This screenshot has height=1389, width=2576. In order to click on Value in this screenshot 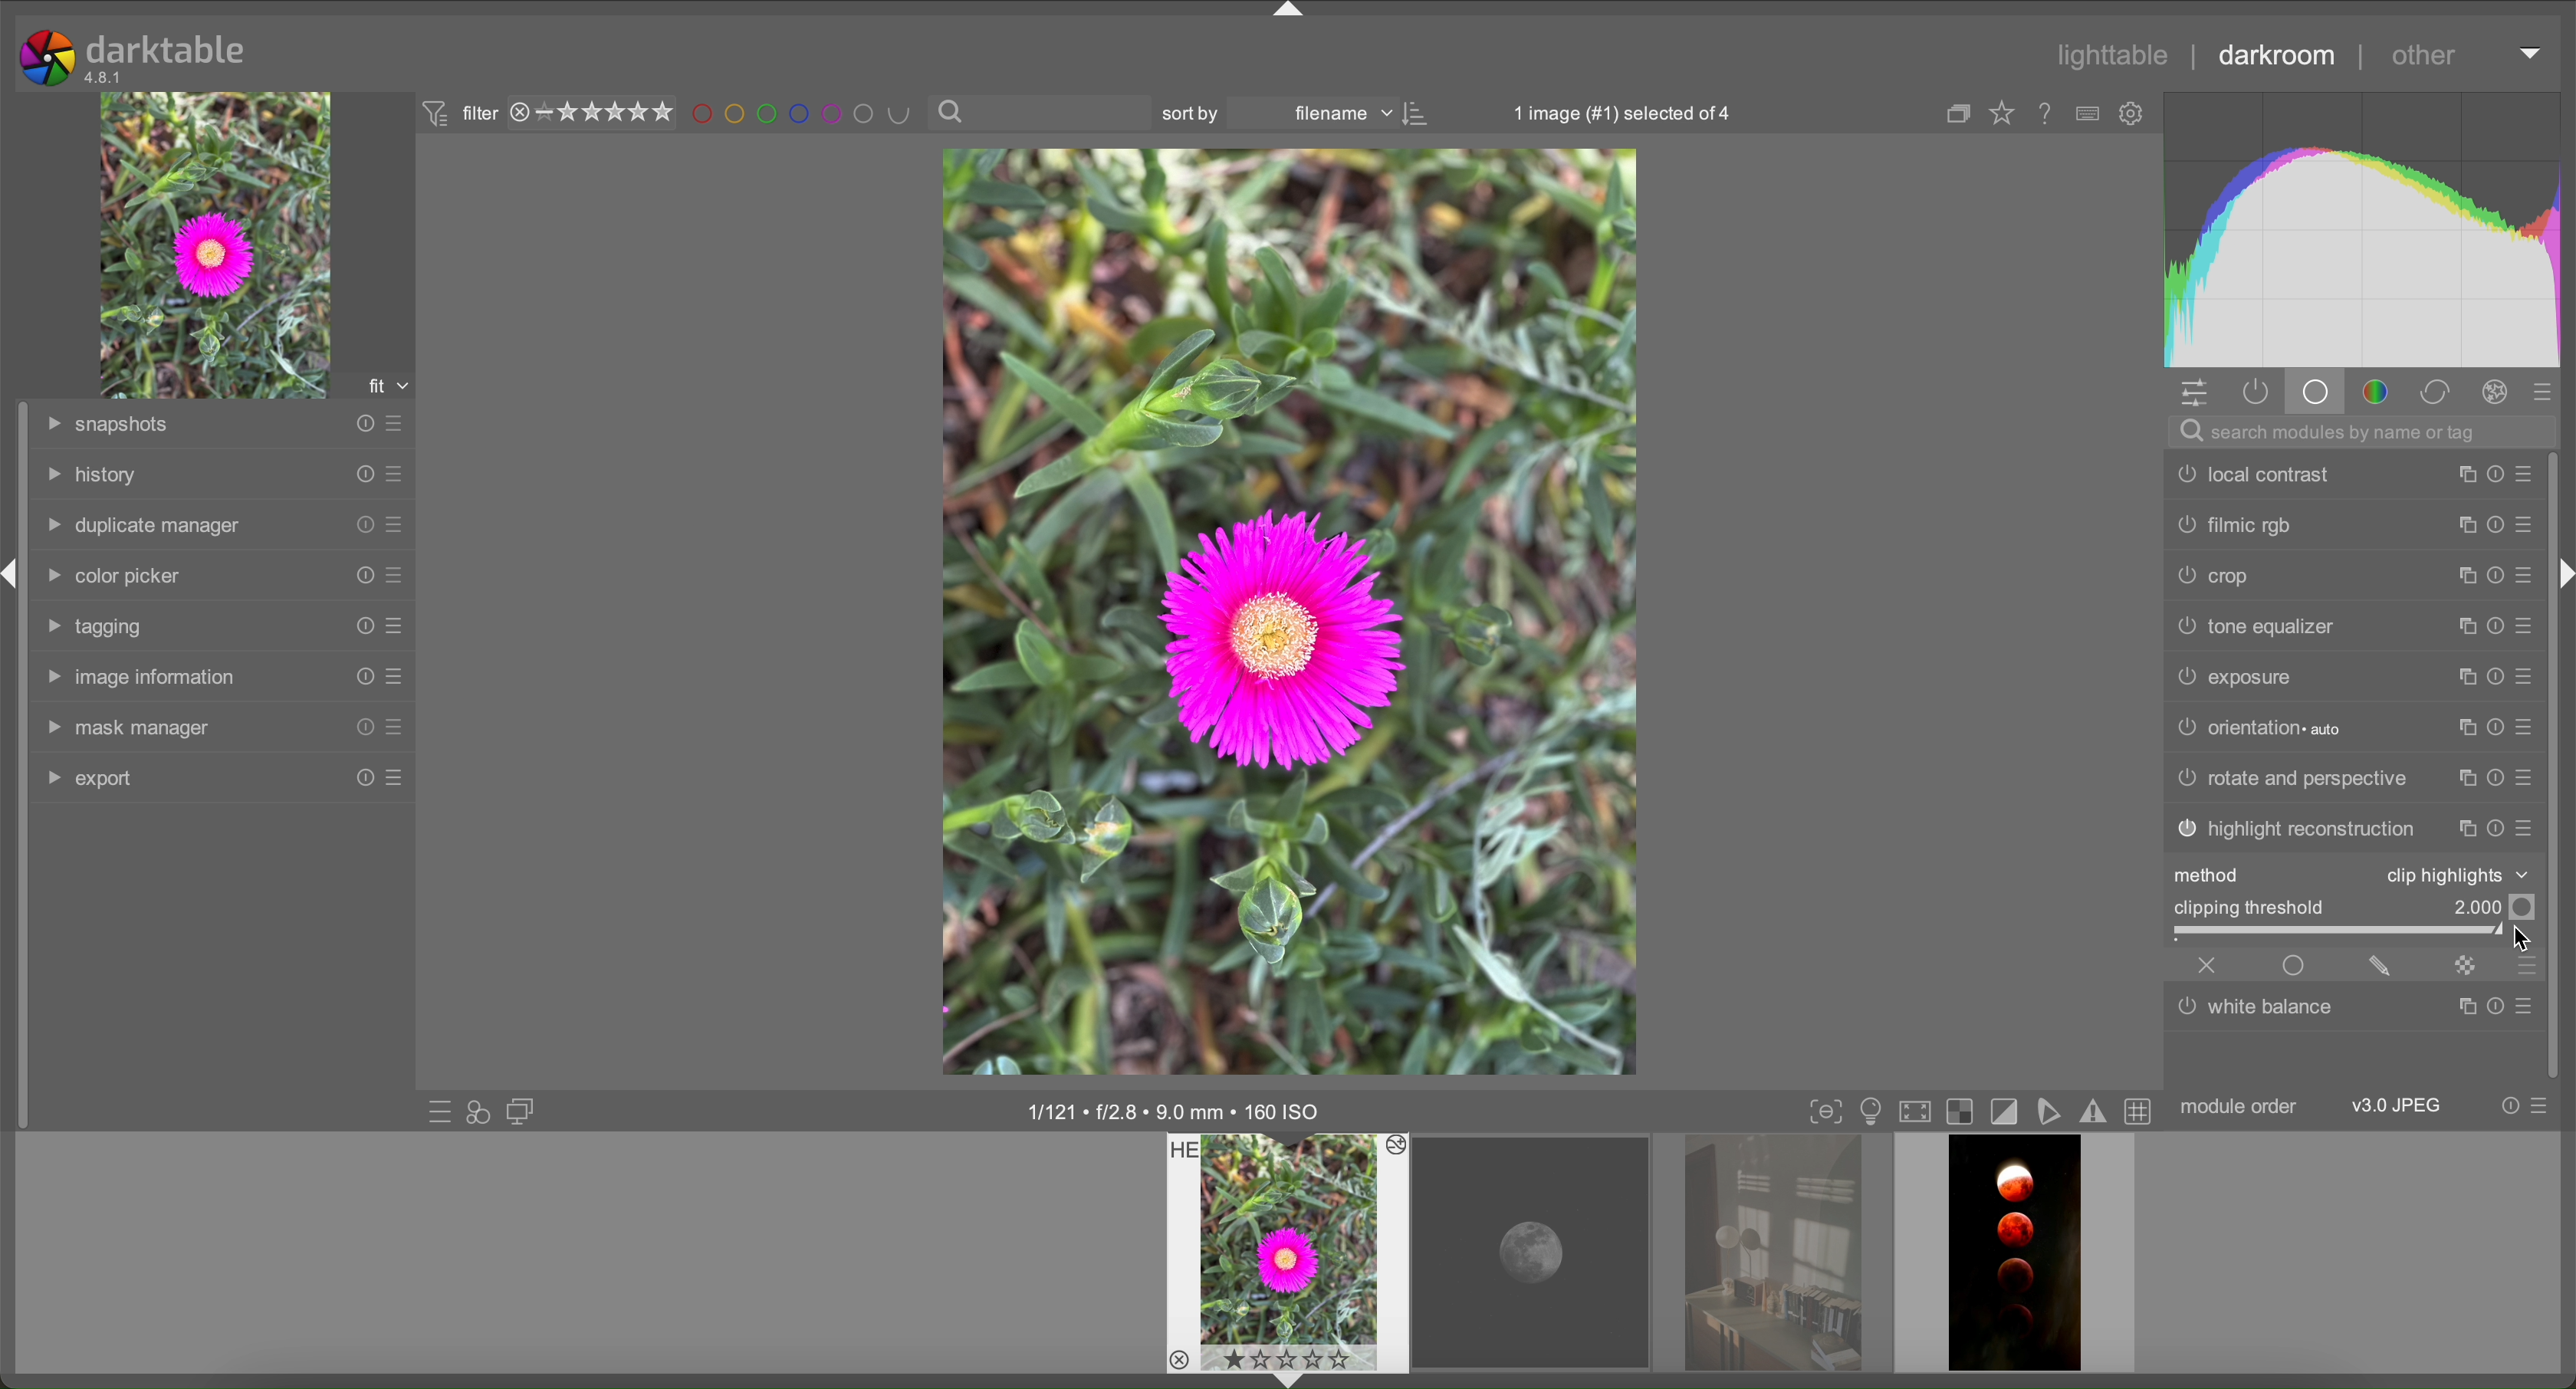, I will do `click(2493, 906)`.